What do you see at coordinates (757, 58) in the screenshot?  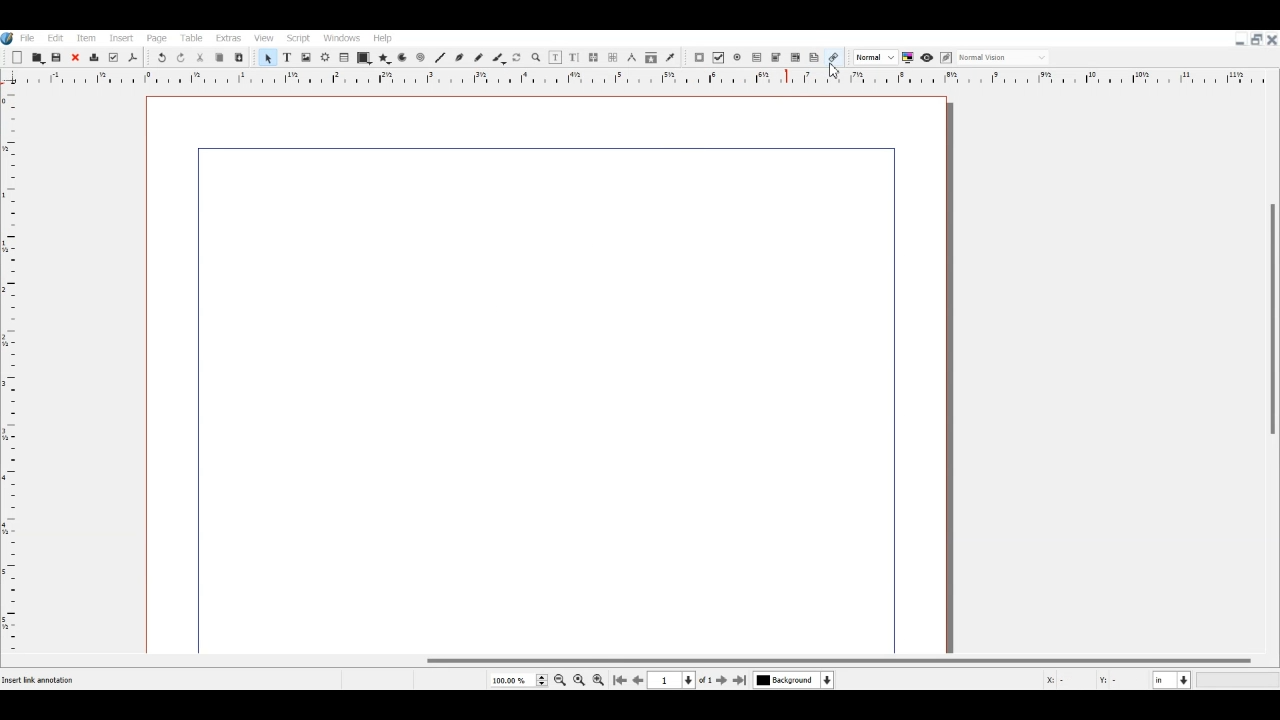 I see `PDF Text Field` at bounding box center [757, 58].